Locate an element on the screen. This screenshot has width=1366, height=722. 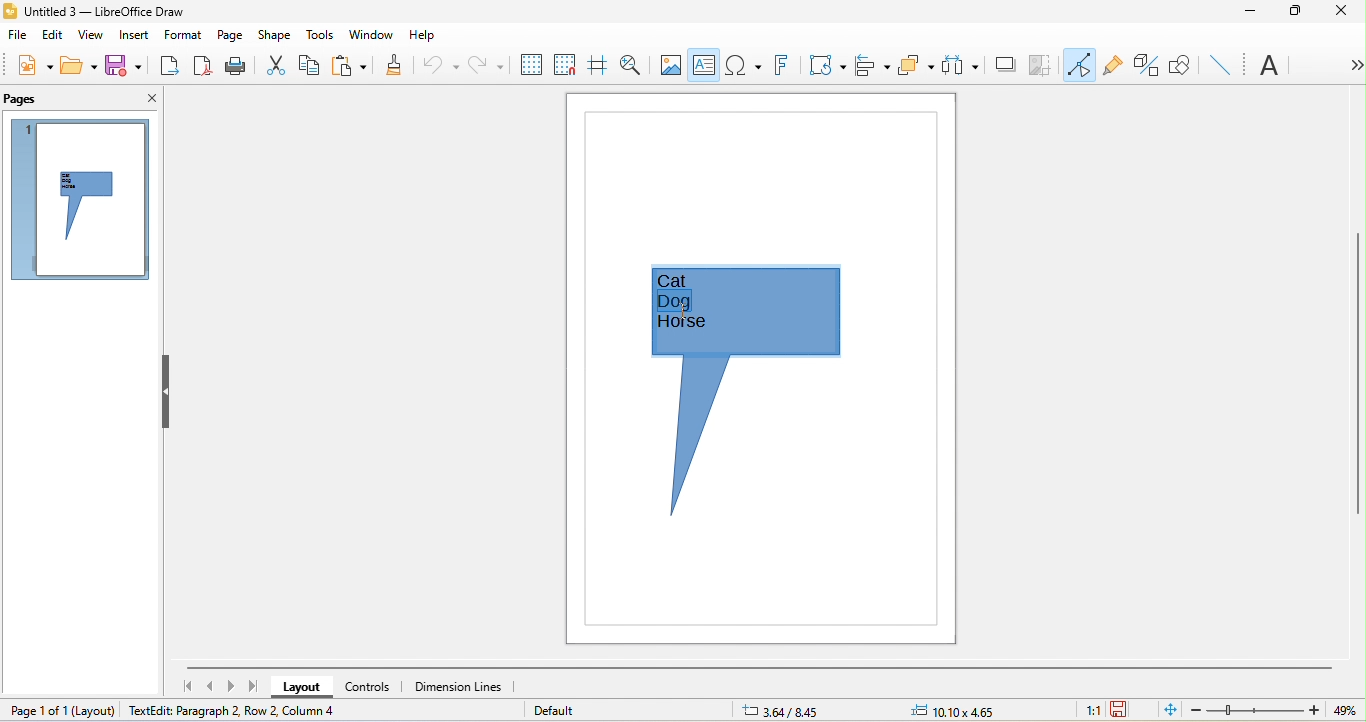
toggle extrusion is located at coordinates (1146, 66).